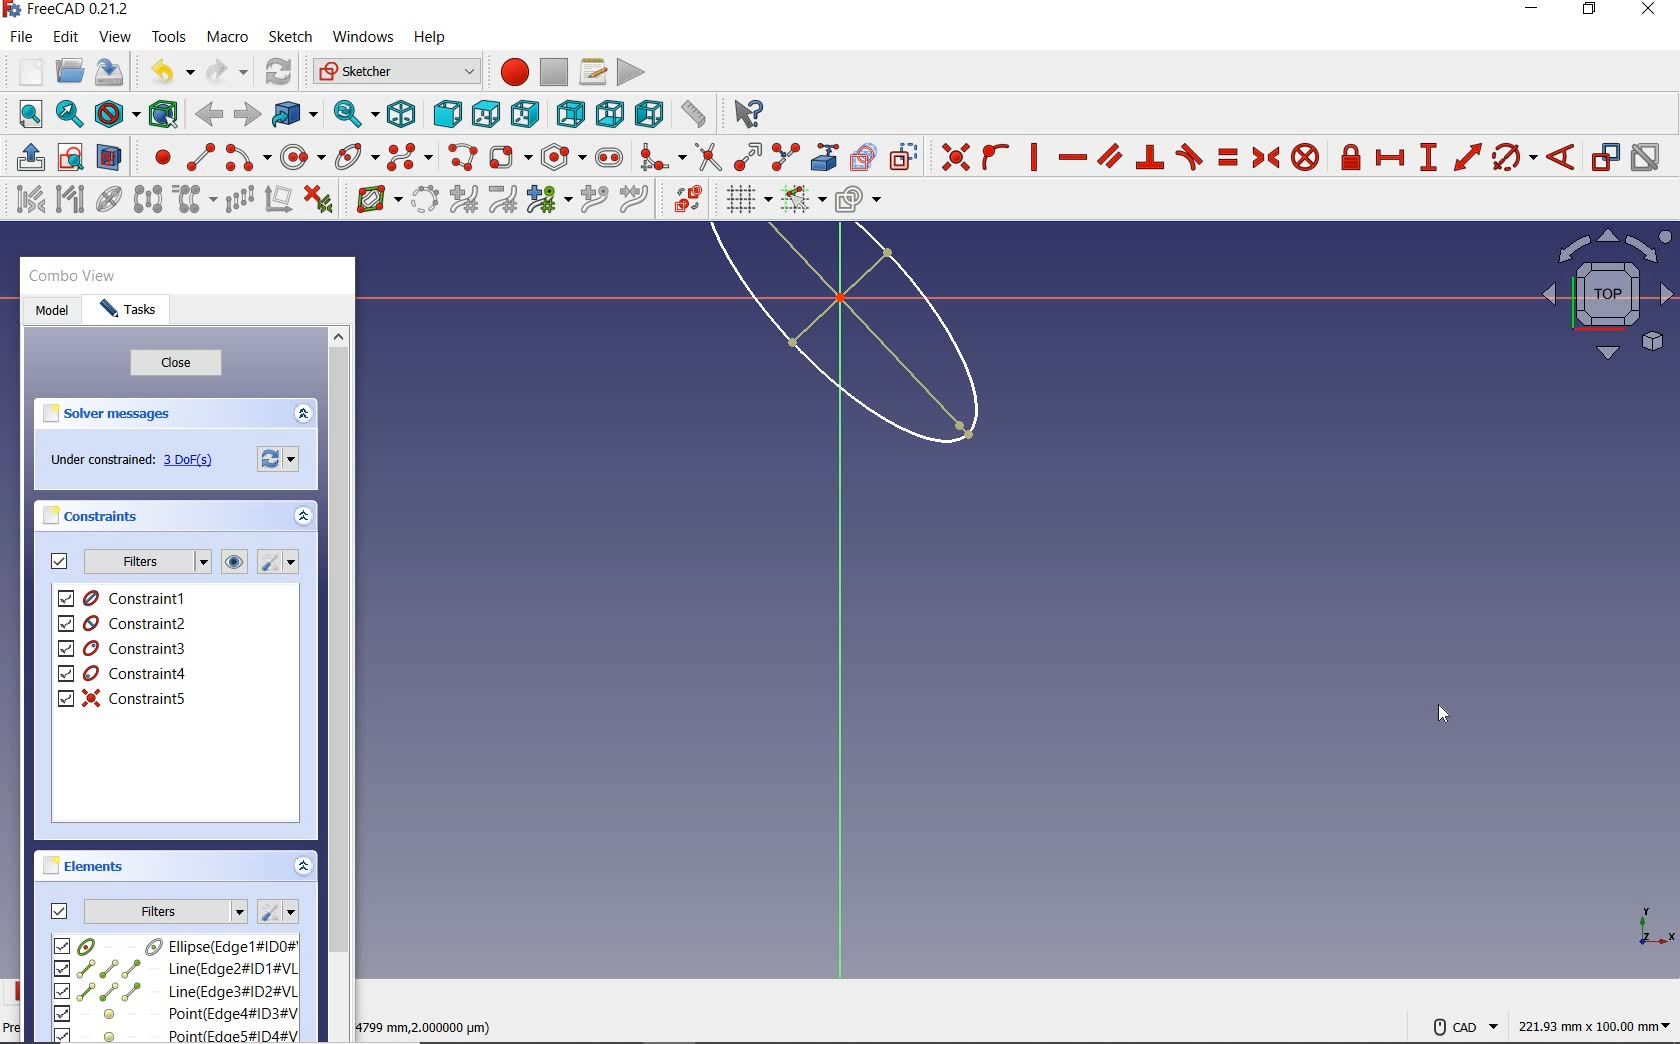 This screenshot has height=1044, width=1680. What do you see at coordinates (129, 598) in the screenshot?
I see `constraint1` at bounding box center [129, 598].